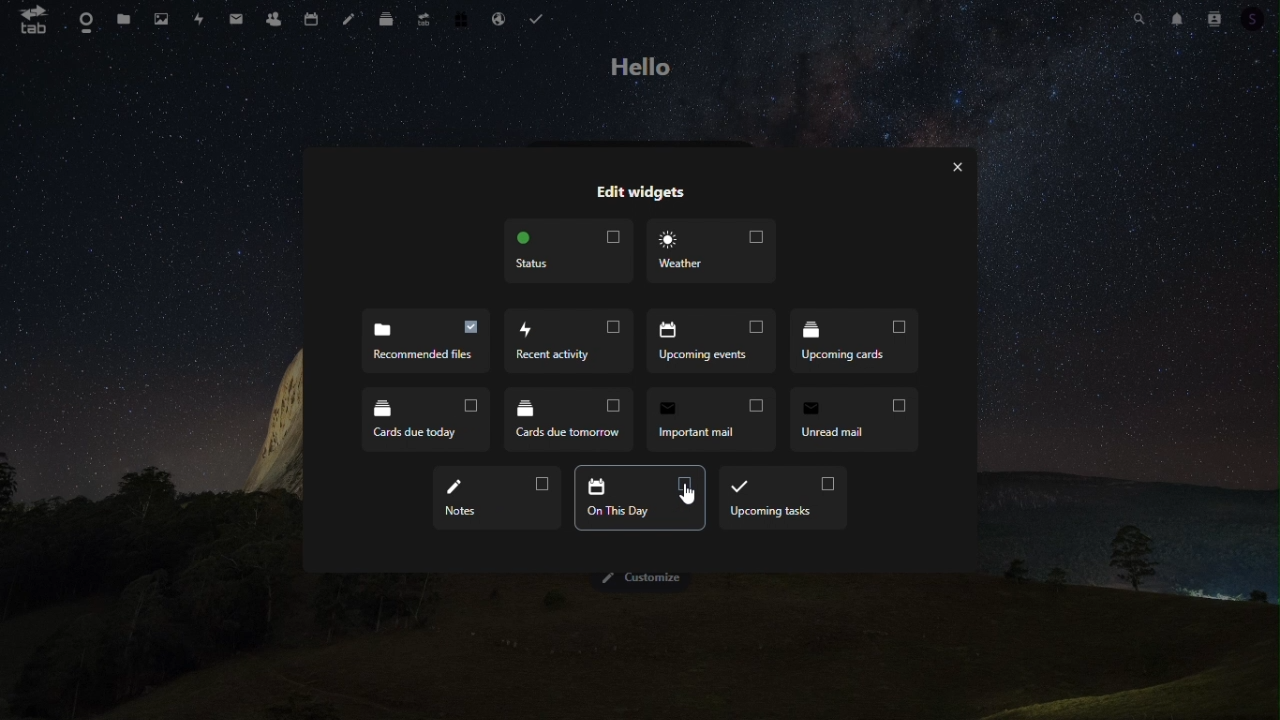 The image size is (1280, 720). I want to click on Customize, so click(639, 579).